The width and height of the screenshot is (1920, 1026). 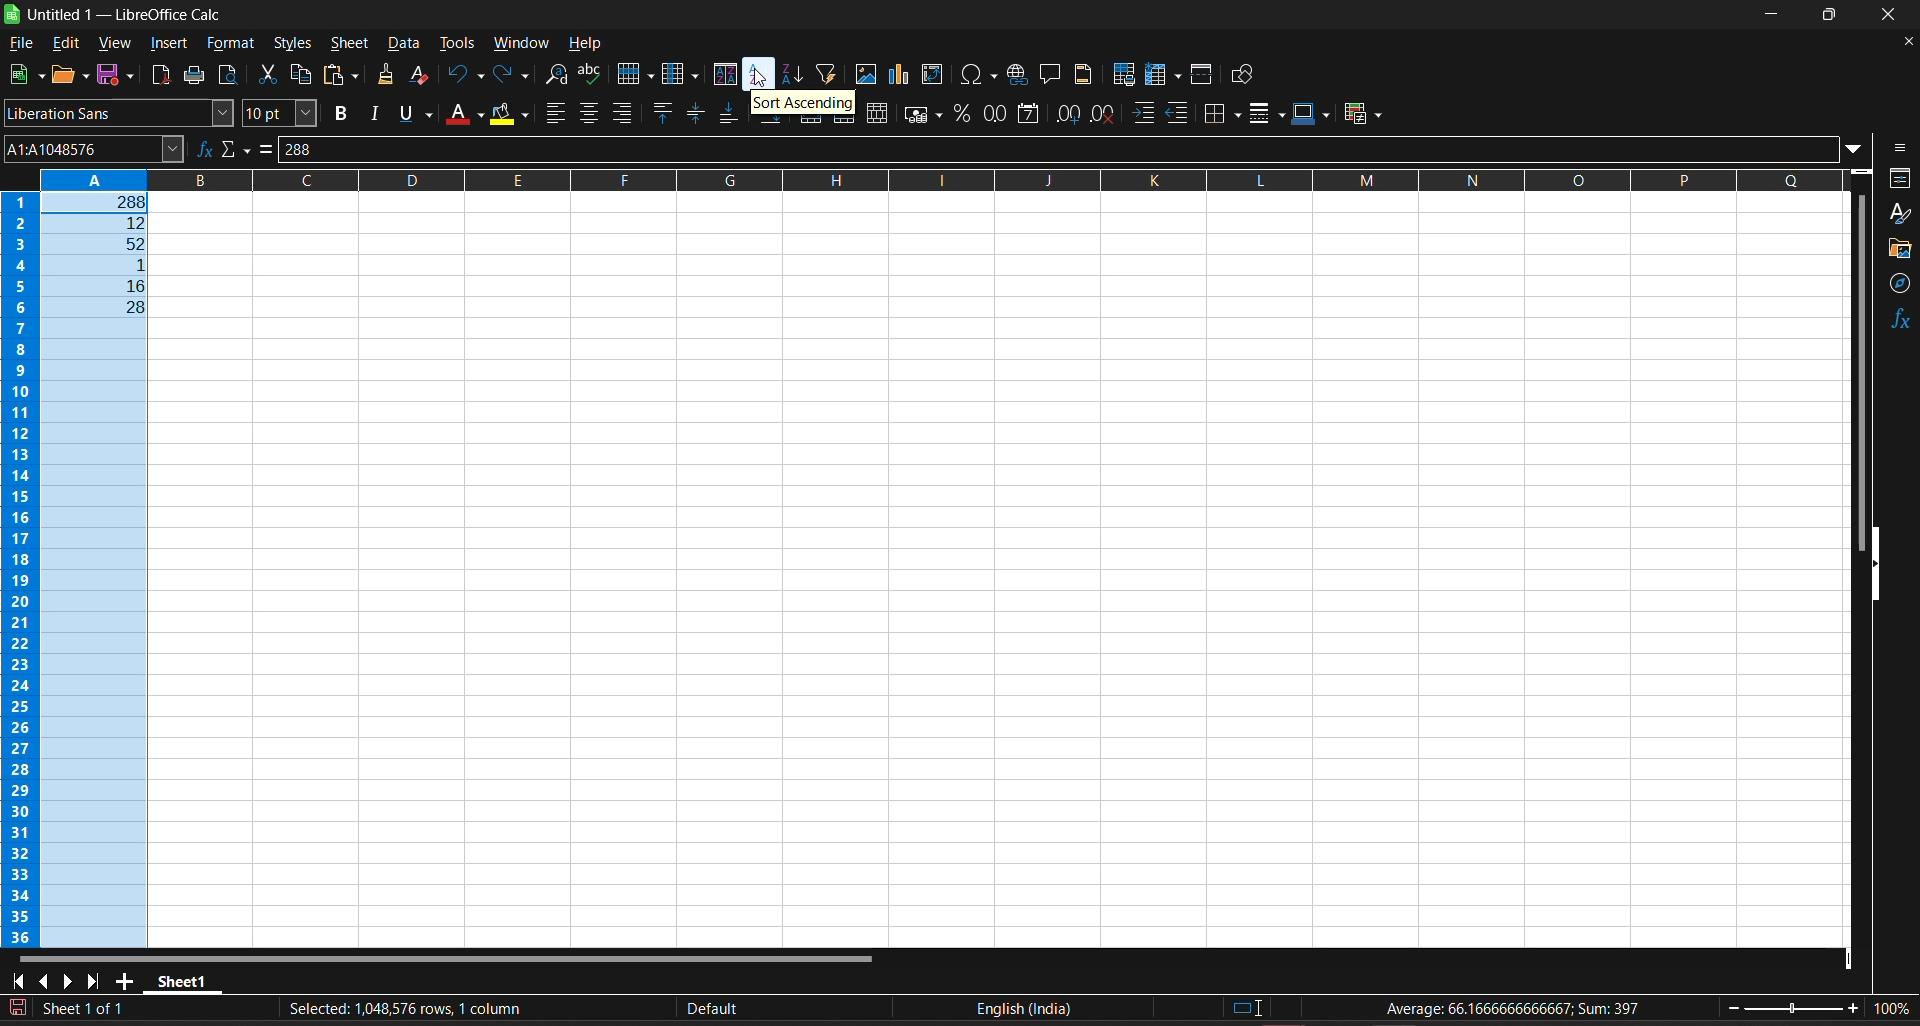 I want to click on decrease indent, so click(x=1179, y=112).